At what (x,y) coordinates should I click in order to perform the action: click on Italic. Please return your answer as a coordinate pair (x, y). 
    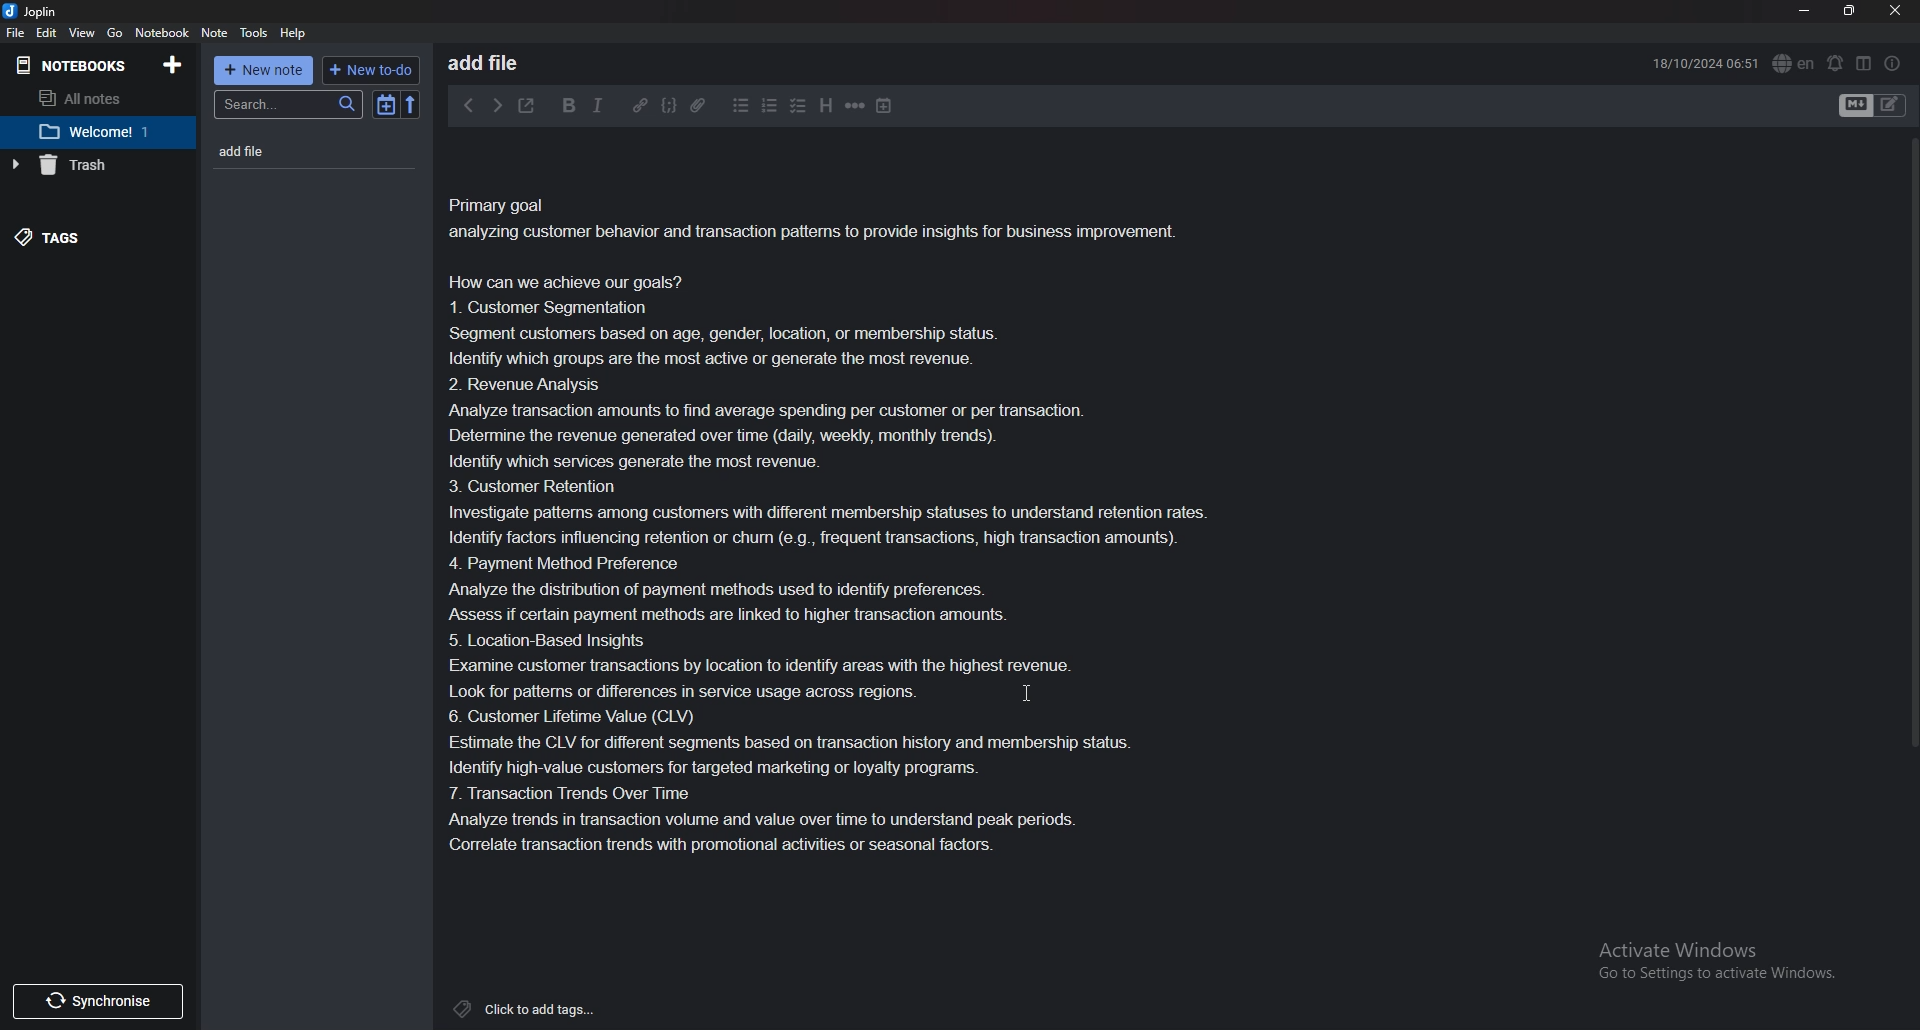
    Looking at the image, I should click on (599, 104).